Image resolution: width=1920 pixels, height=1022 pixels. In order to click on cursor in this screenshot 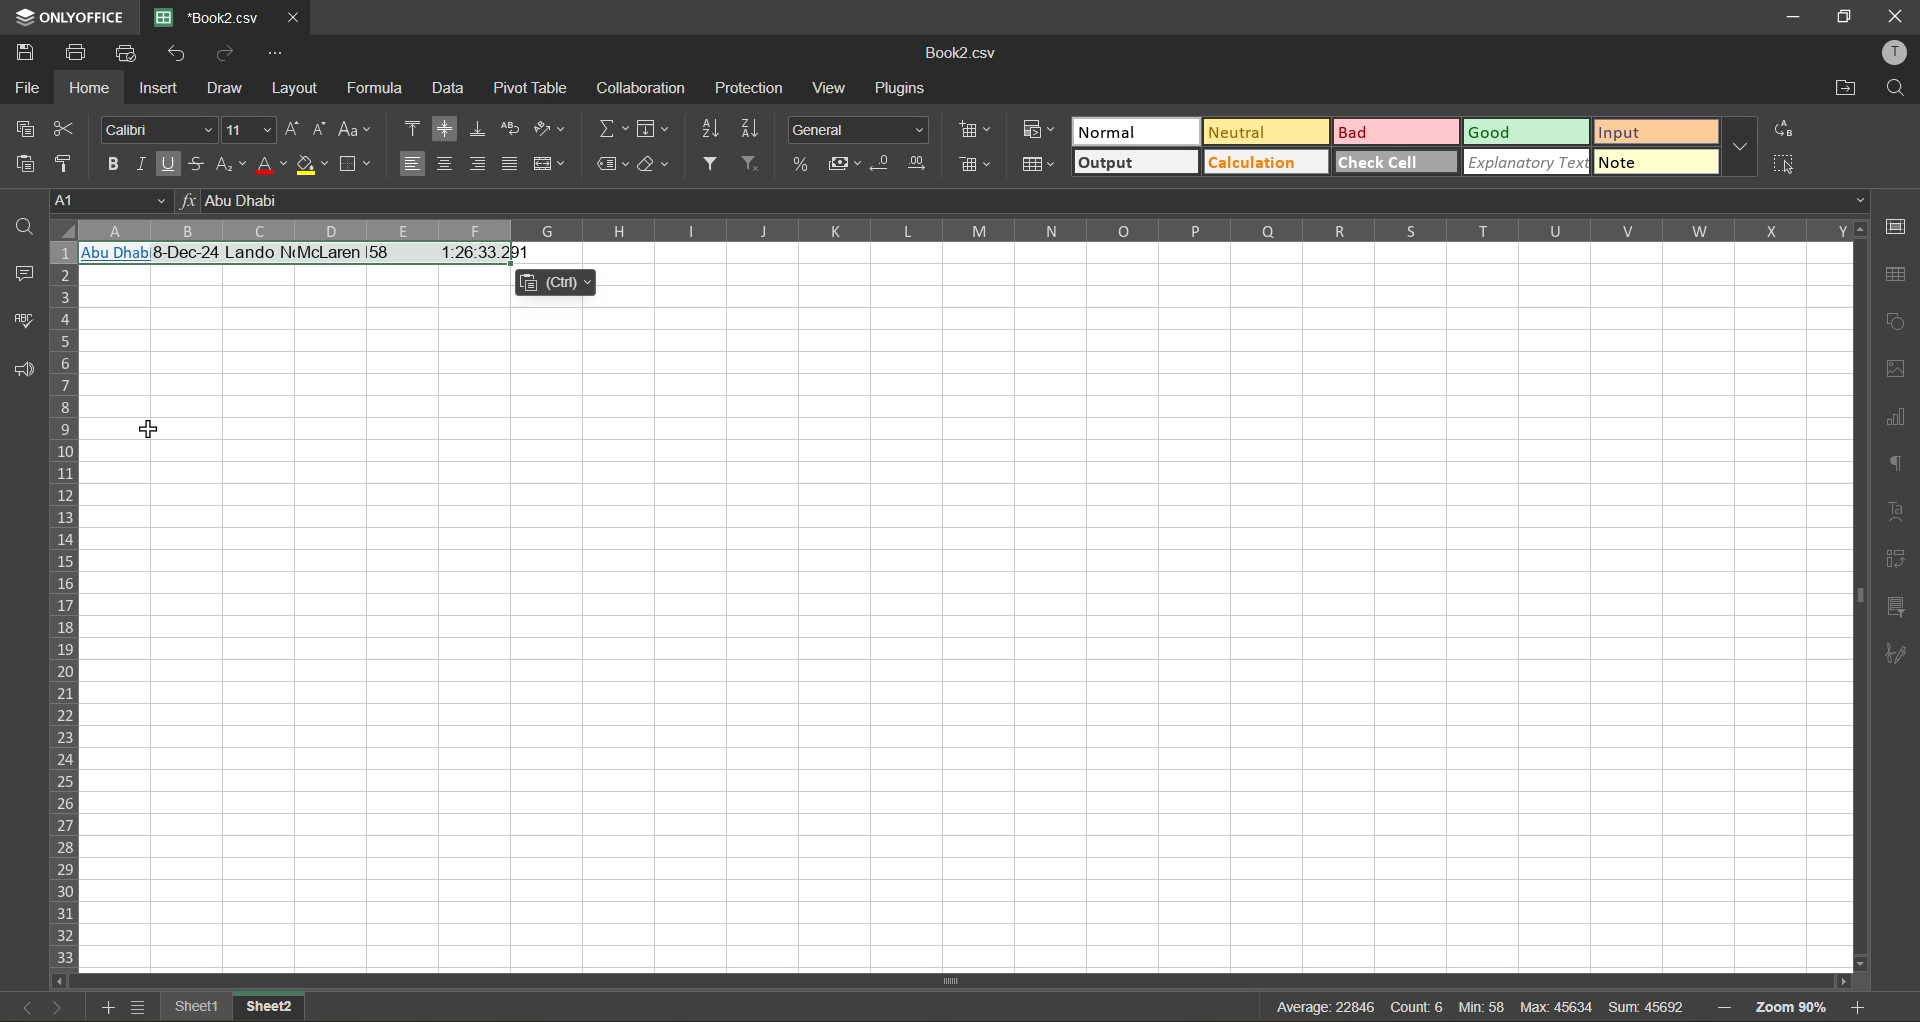, I will do `click(149, 428)`.